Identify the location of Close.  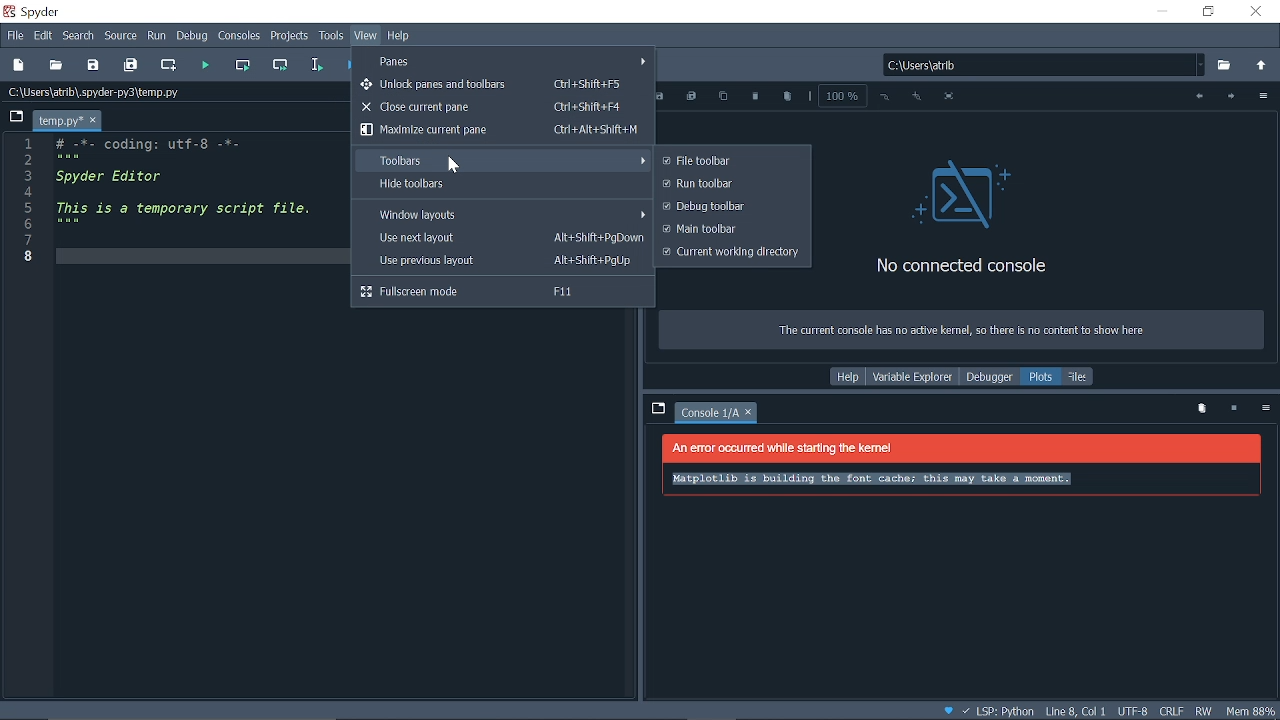
(1258, 13).